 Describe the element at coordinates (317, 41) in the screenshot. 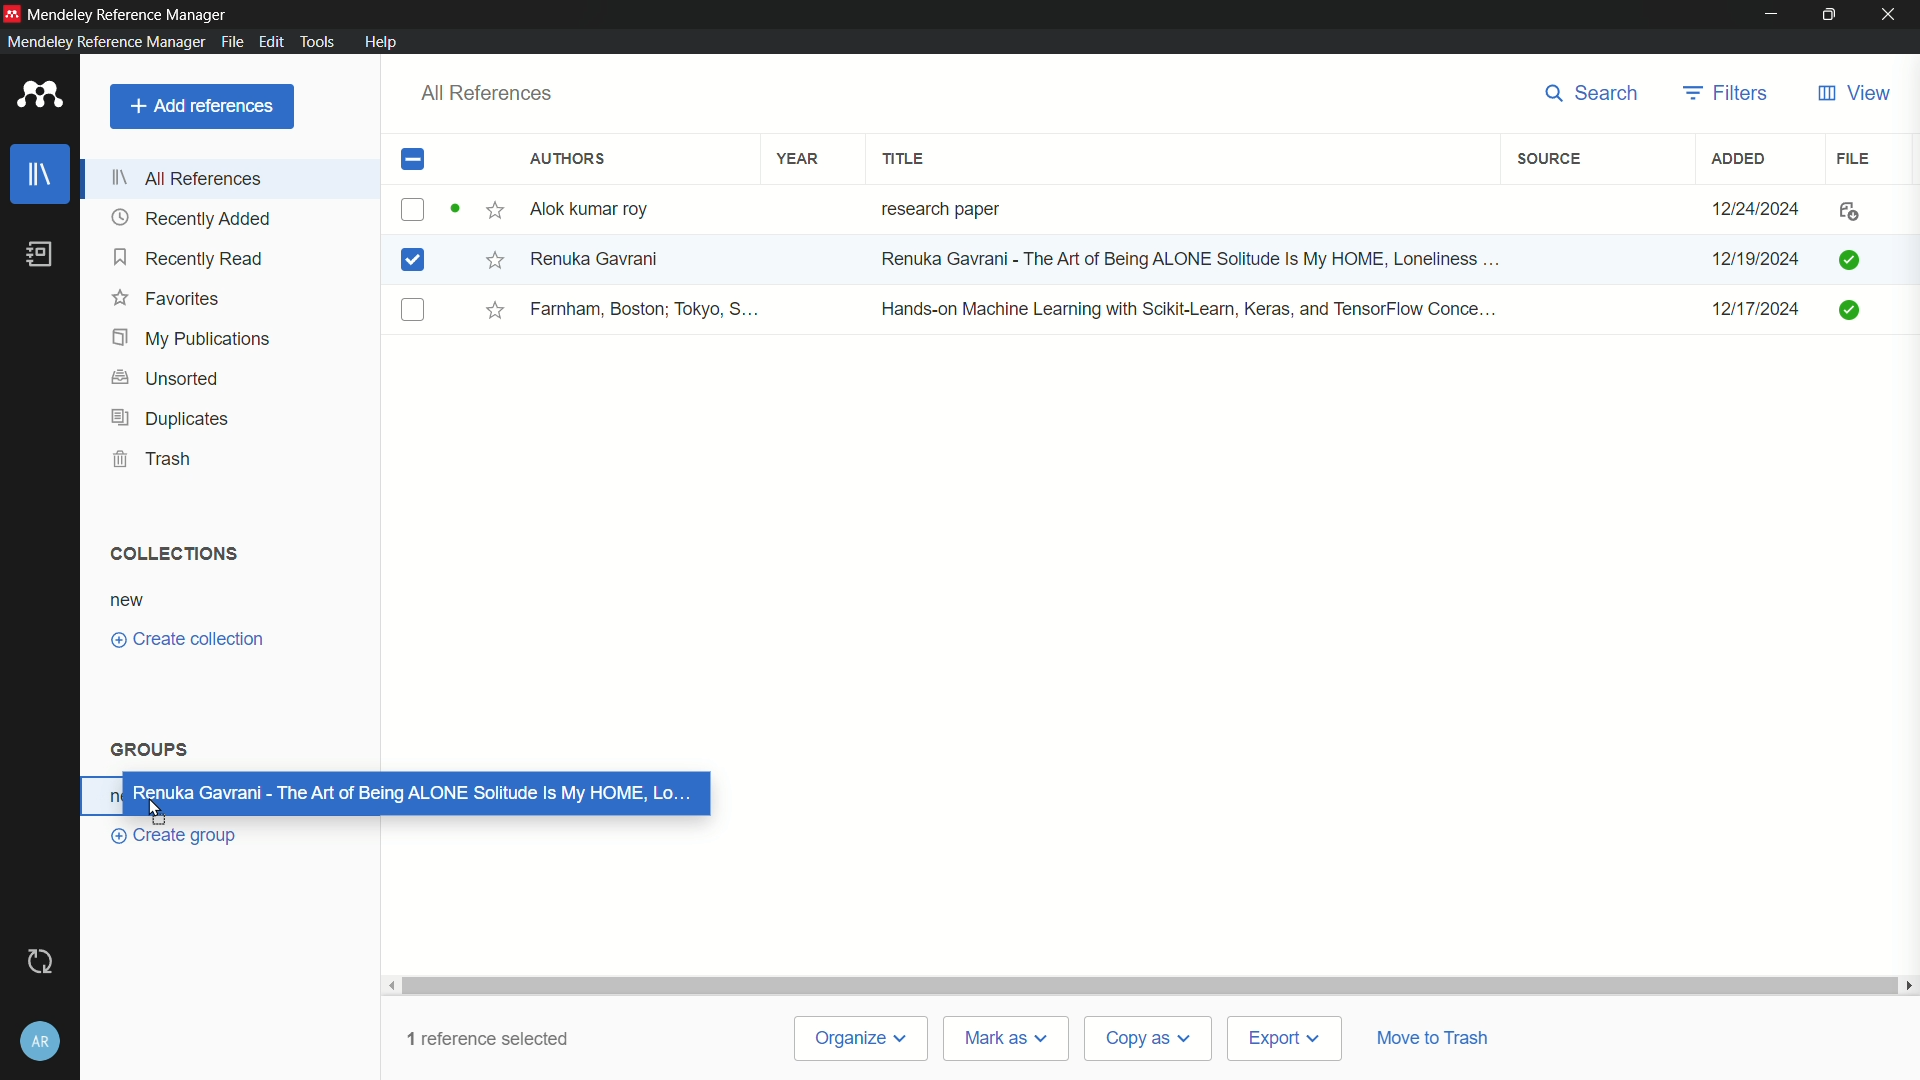

I see `tools menu` at that location.